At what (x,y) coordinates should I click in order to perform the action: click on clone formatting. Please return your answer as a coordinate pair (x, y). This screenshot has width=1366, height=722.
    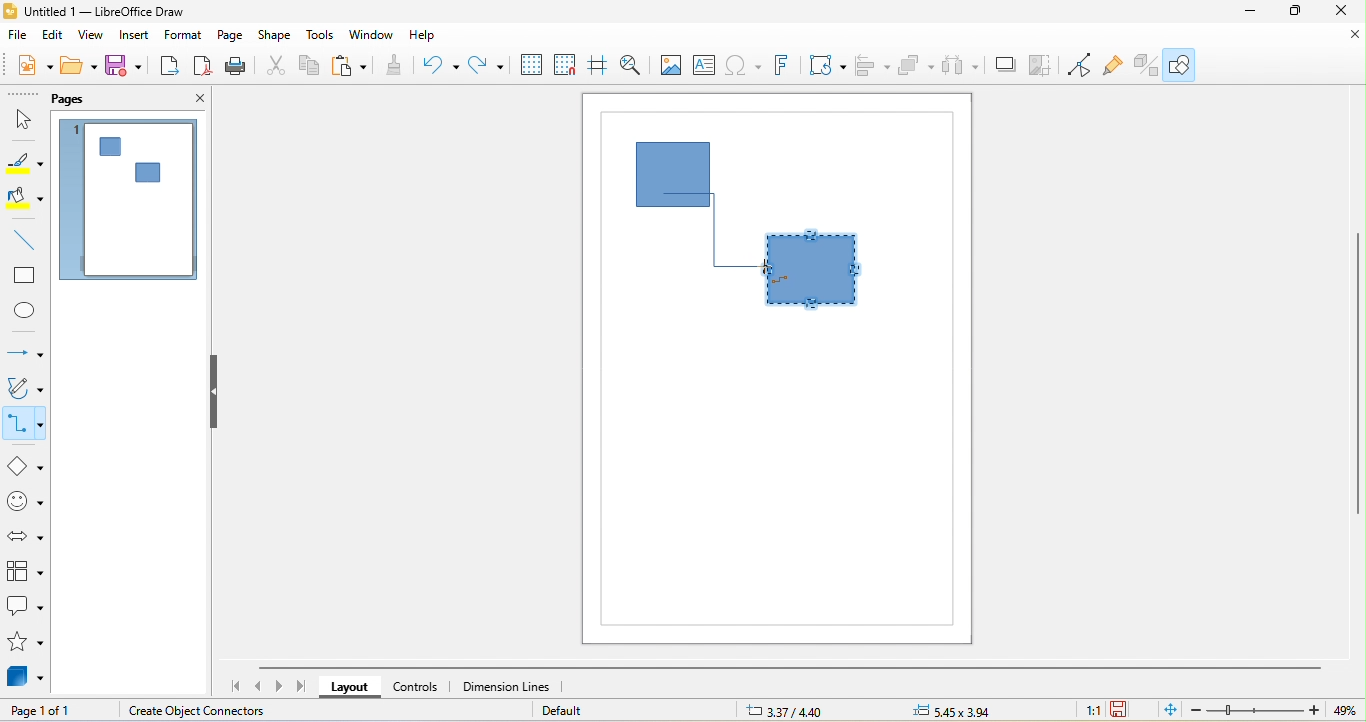
    Looking at the image, I should click on (397, 68).